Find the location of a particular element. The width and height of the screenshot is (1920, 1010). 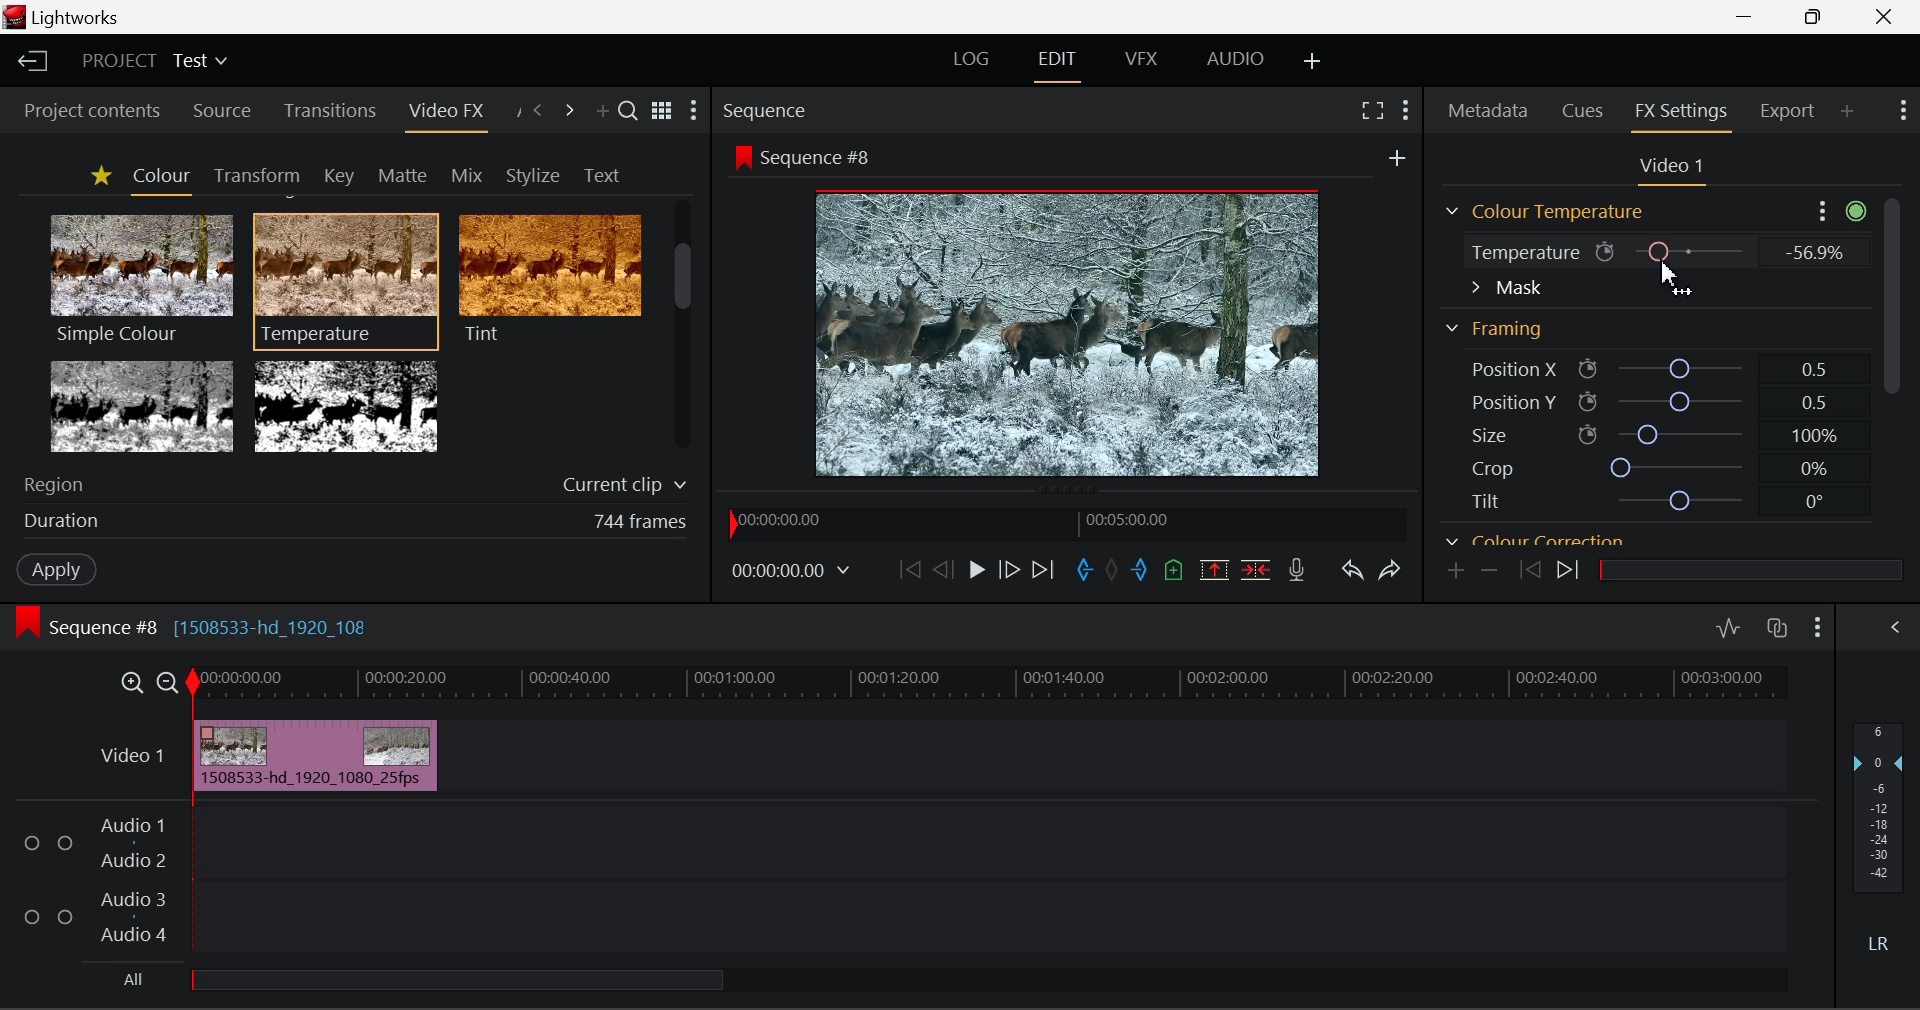

0° is located at coordinates (1816, 502).